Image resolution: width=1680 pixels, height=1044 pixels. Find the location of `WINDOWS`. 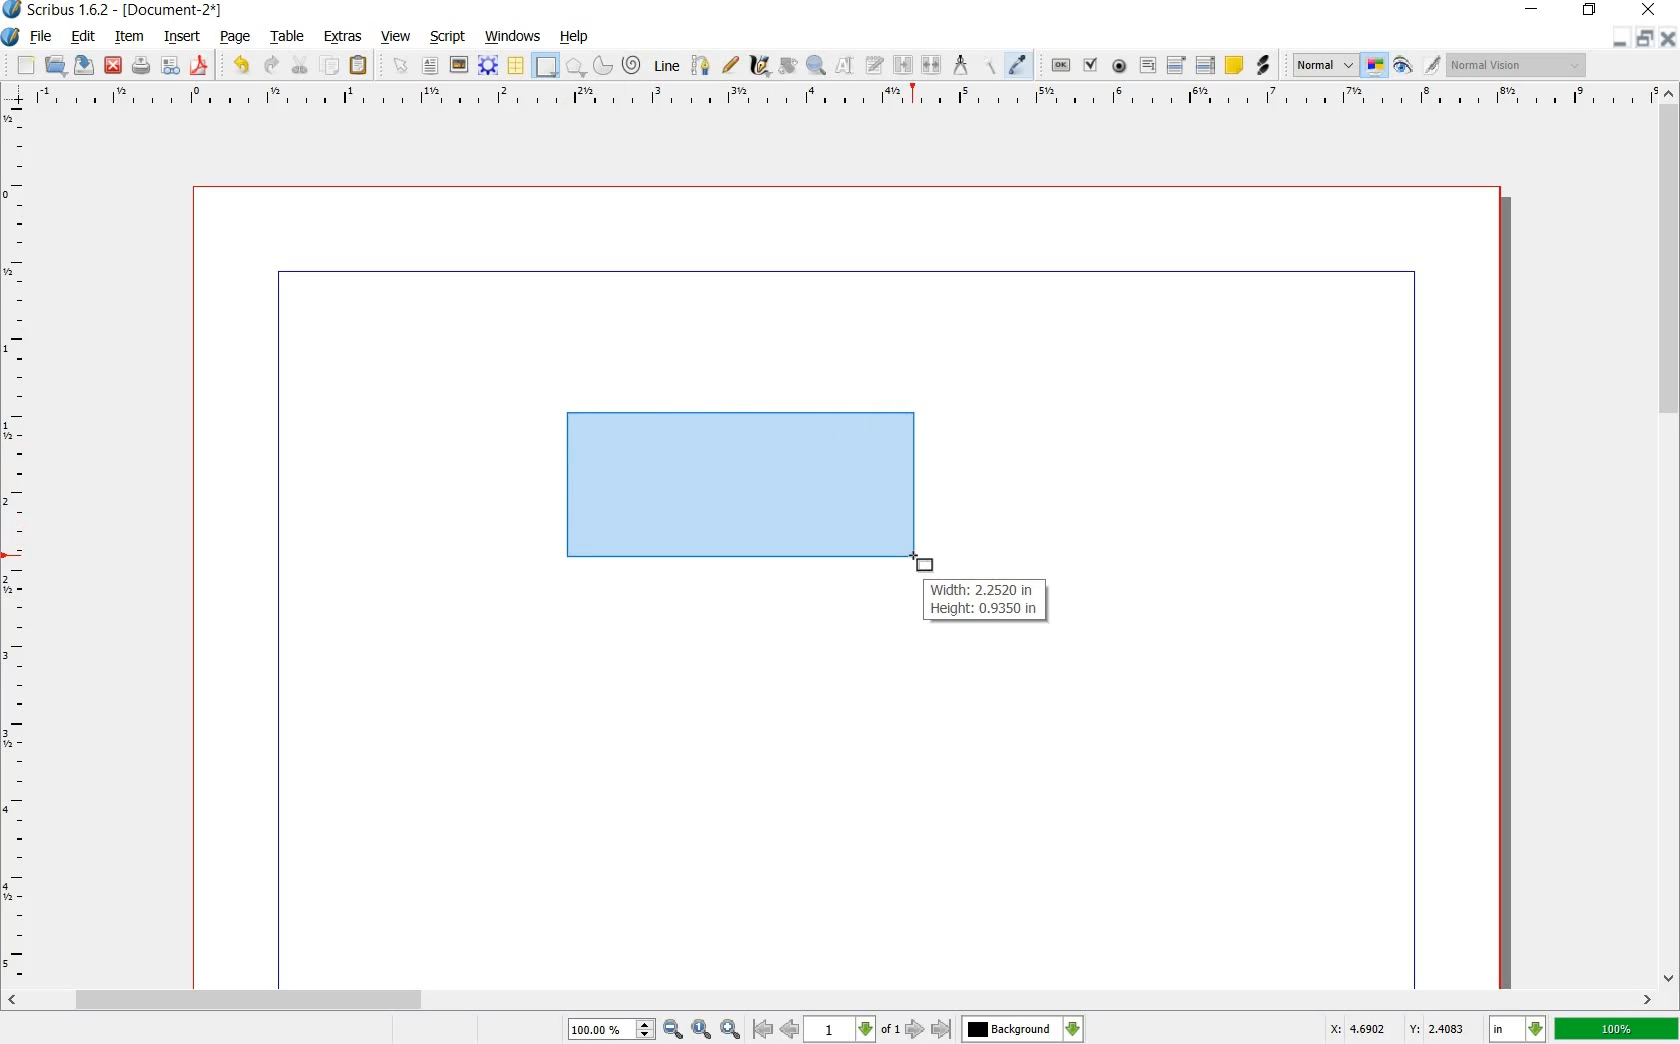

WINDOWS is located at coordinates (514, 37).